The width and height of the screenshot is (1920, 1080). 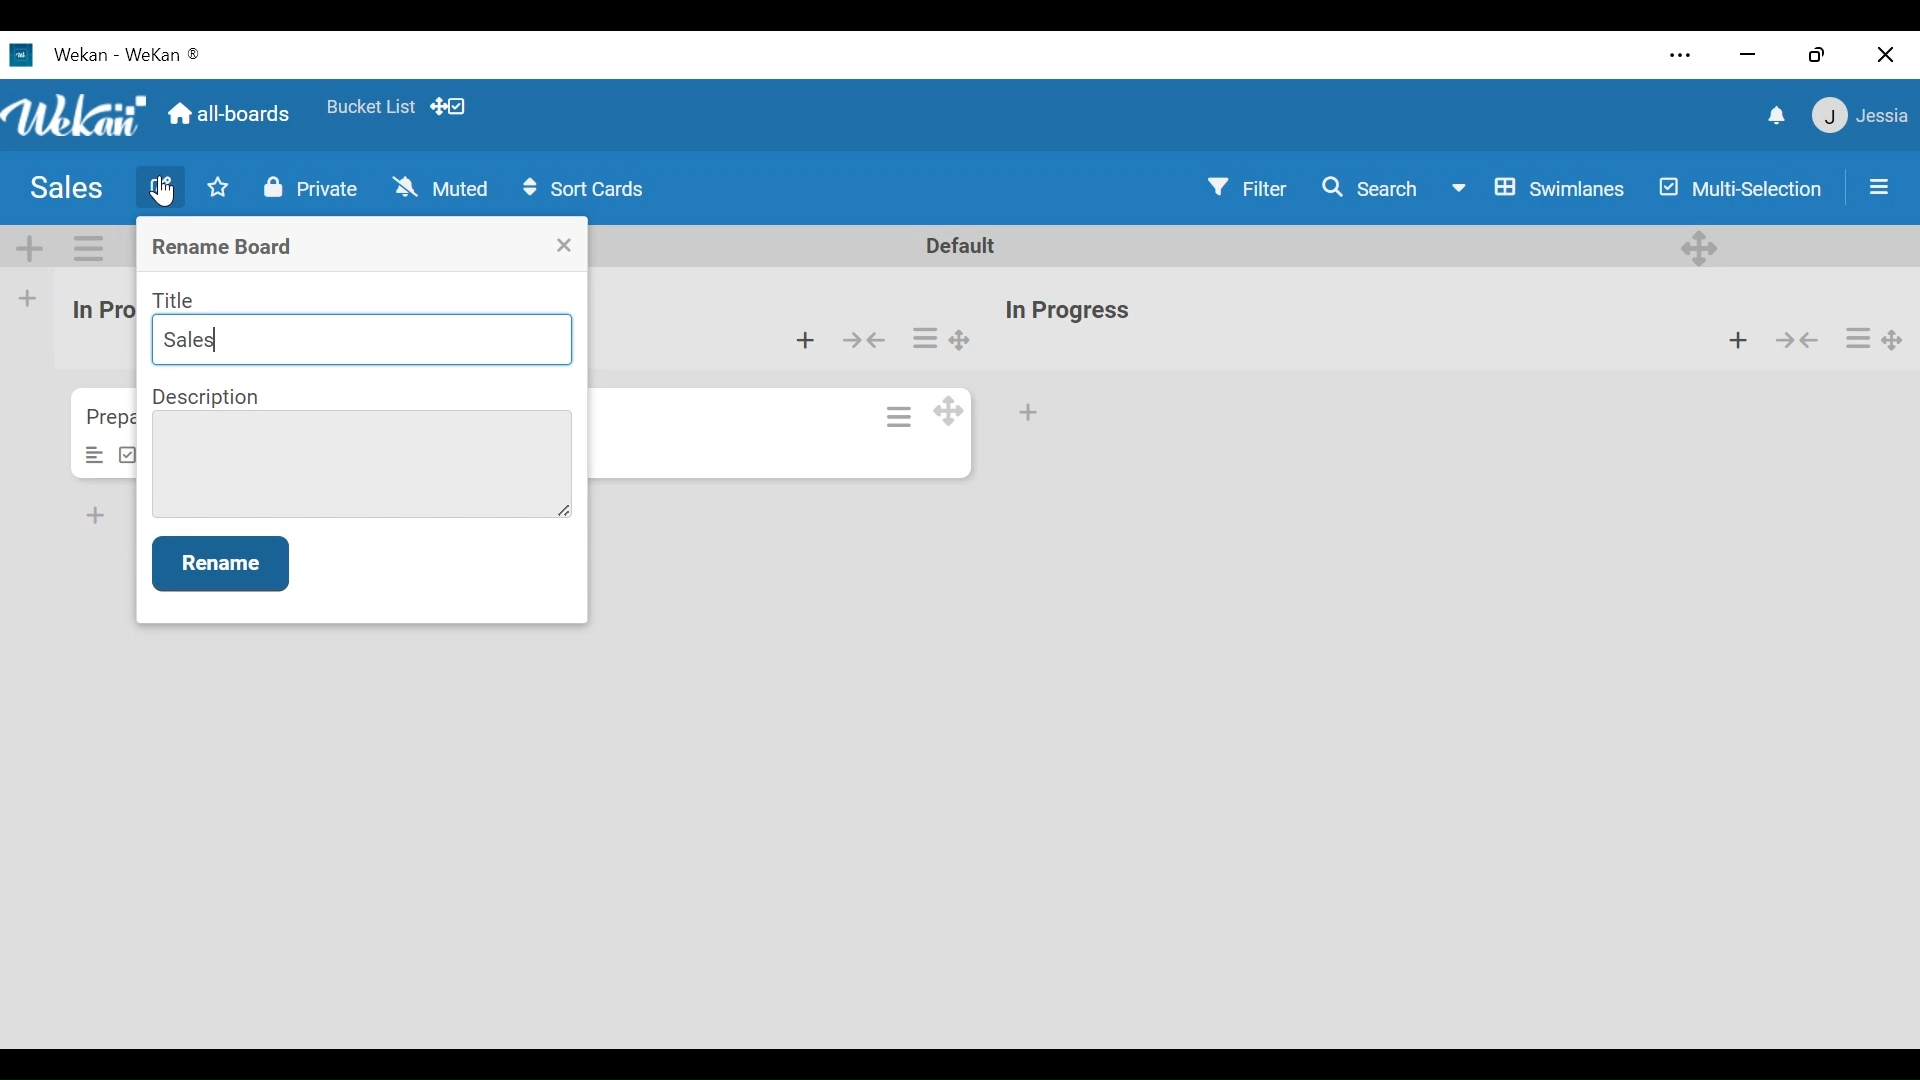 What do you see at coordinates (959, 339) in the screenshot?
I see `Desktop drag handles` at bounding box center [959, 339].